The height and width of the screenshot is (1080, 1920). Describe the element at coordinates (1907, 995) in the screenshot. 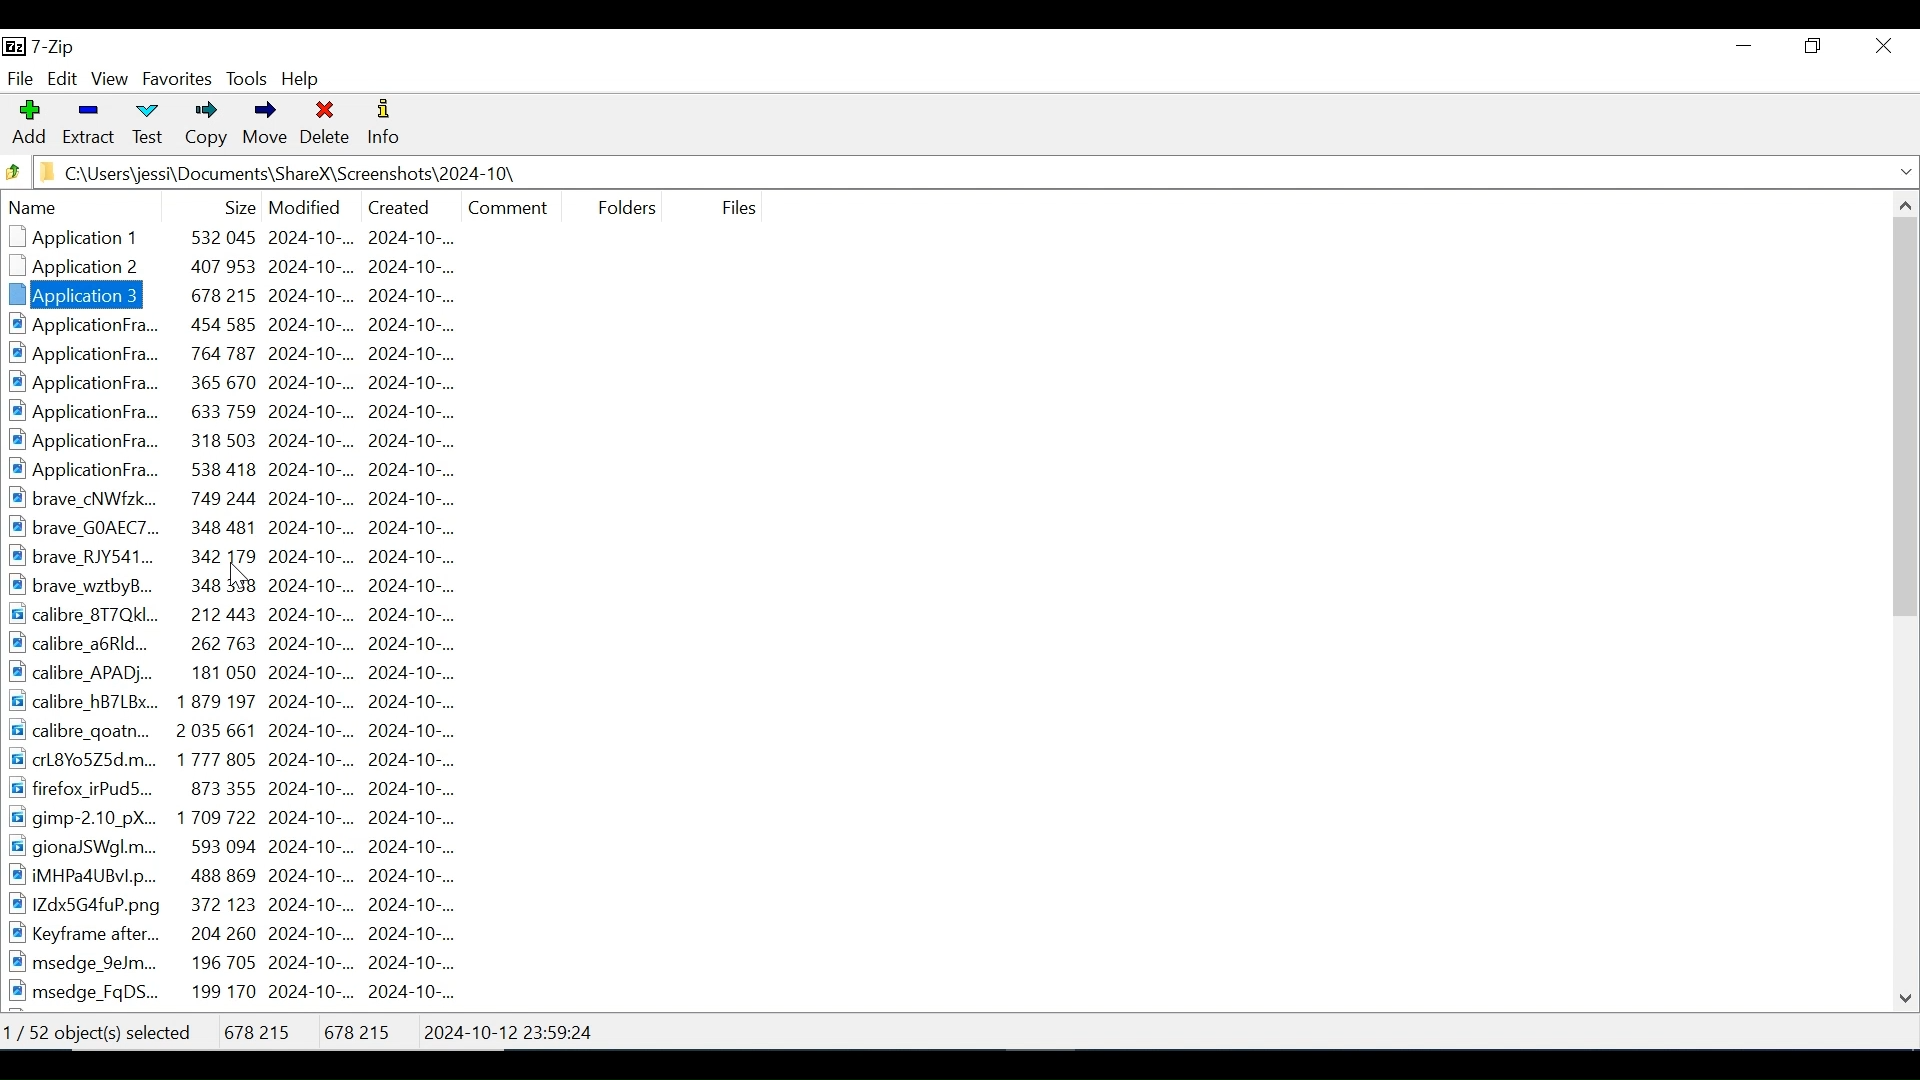

I see `Scroll down` at that location.